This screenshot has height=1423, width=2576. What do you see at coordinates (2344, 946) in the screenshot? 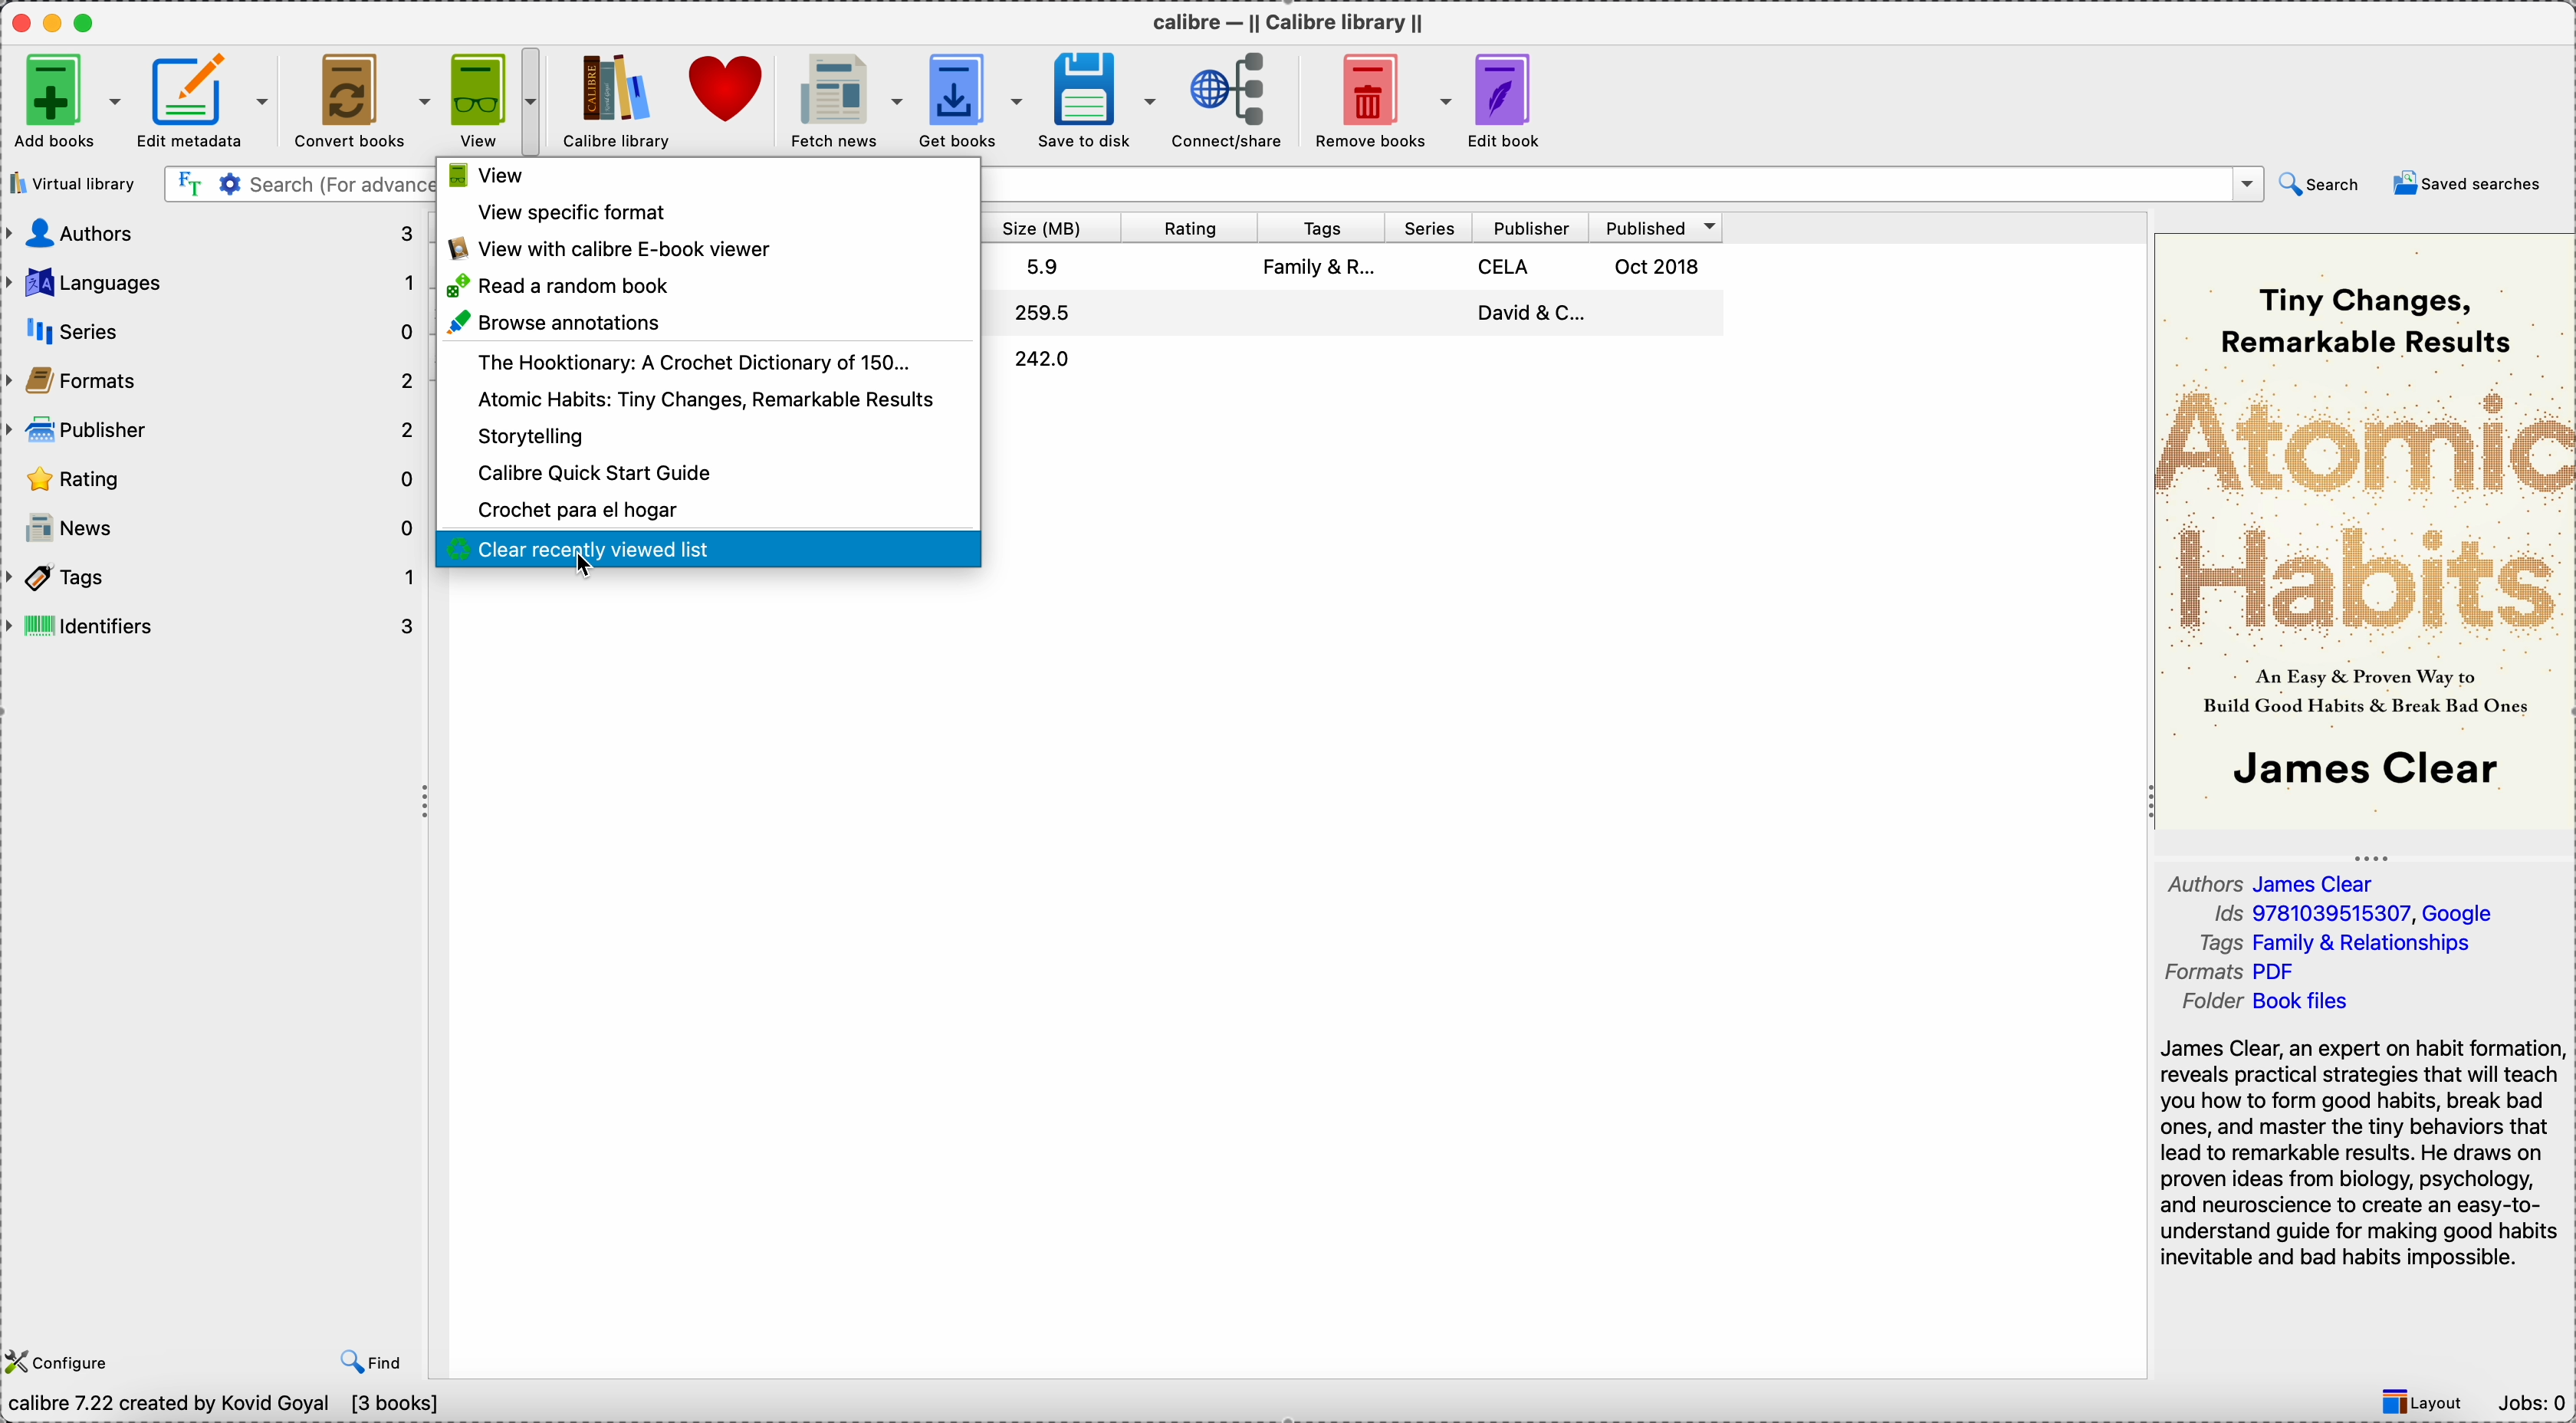
I see `Tags Familly & Relationships` at bounding box center [2344, 946].